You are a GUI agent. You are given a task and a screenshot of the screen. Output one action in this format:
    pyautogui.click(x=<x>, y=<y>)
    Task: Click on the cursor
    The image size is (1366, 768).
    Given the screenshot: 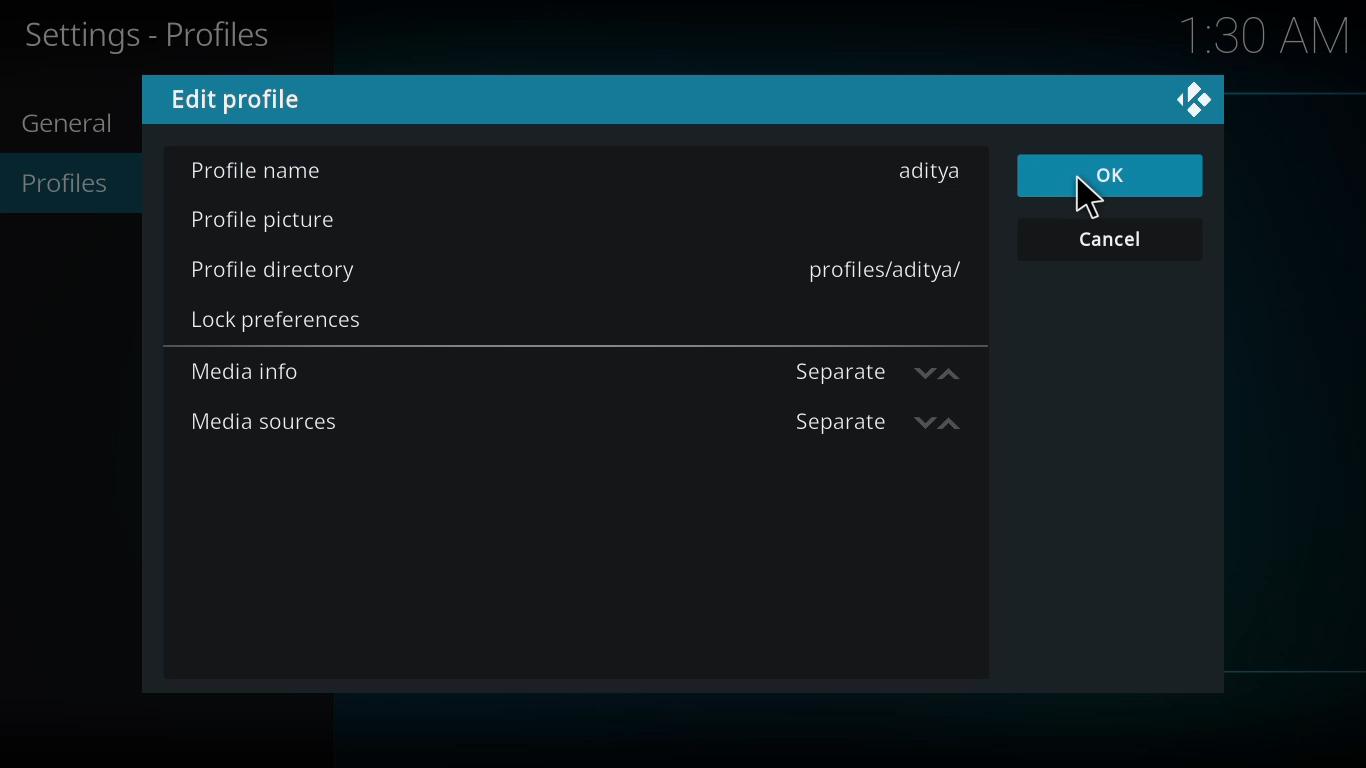 What is the action you would take?
    pyautogui.click(x=1081, y=195)
    